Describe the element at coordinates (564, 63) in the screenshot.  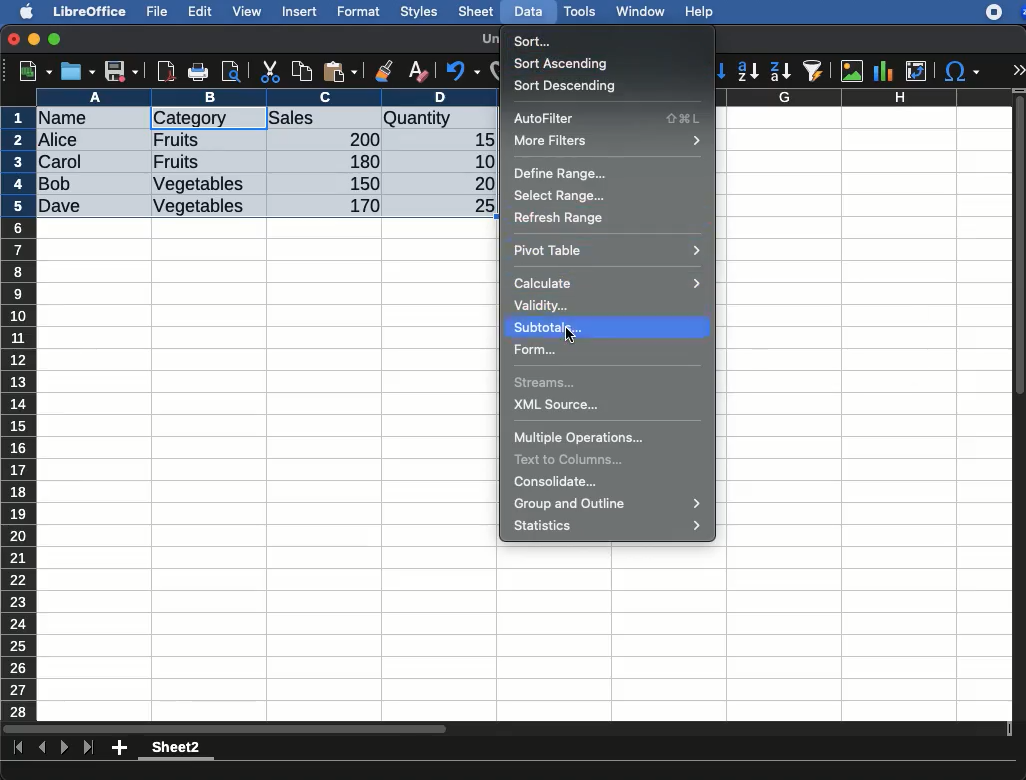
I see `sort ascending` at that location.